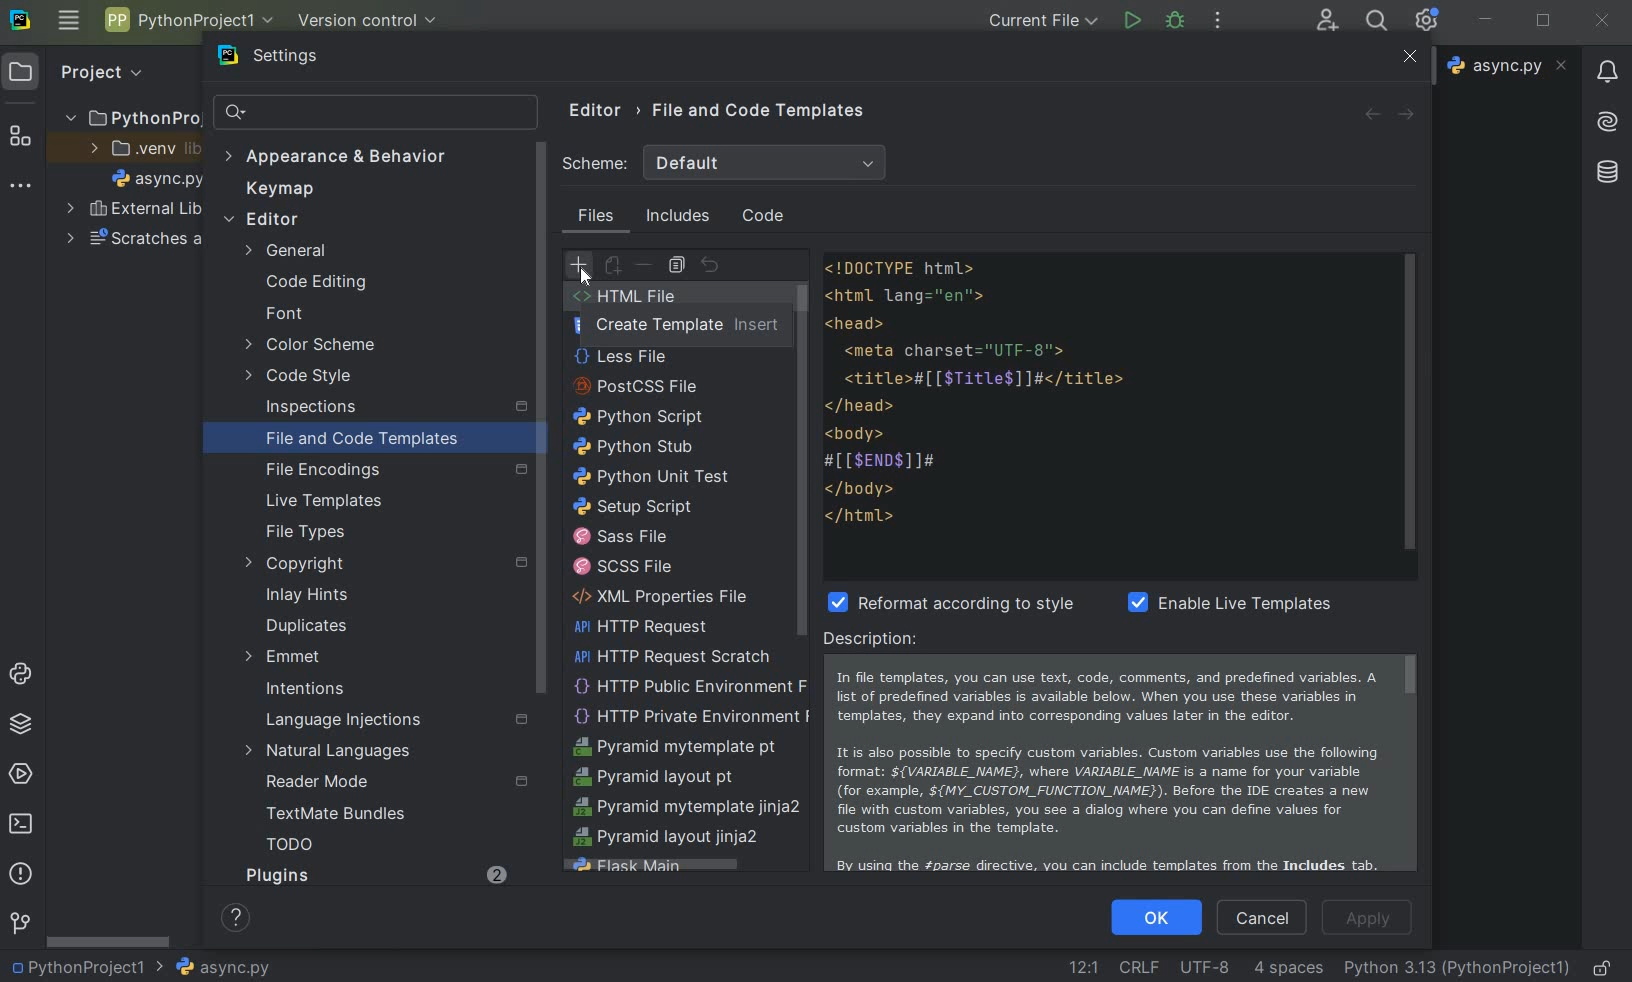  What do you see at coordinates (681, 264) in the screenshot?
I see `copy template` at bounding box center [681, 264].